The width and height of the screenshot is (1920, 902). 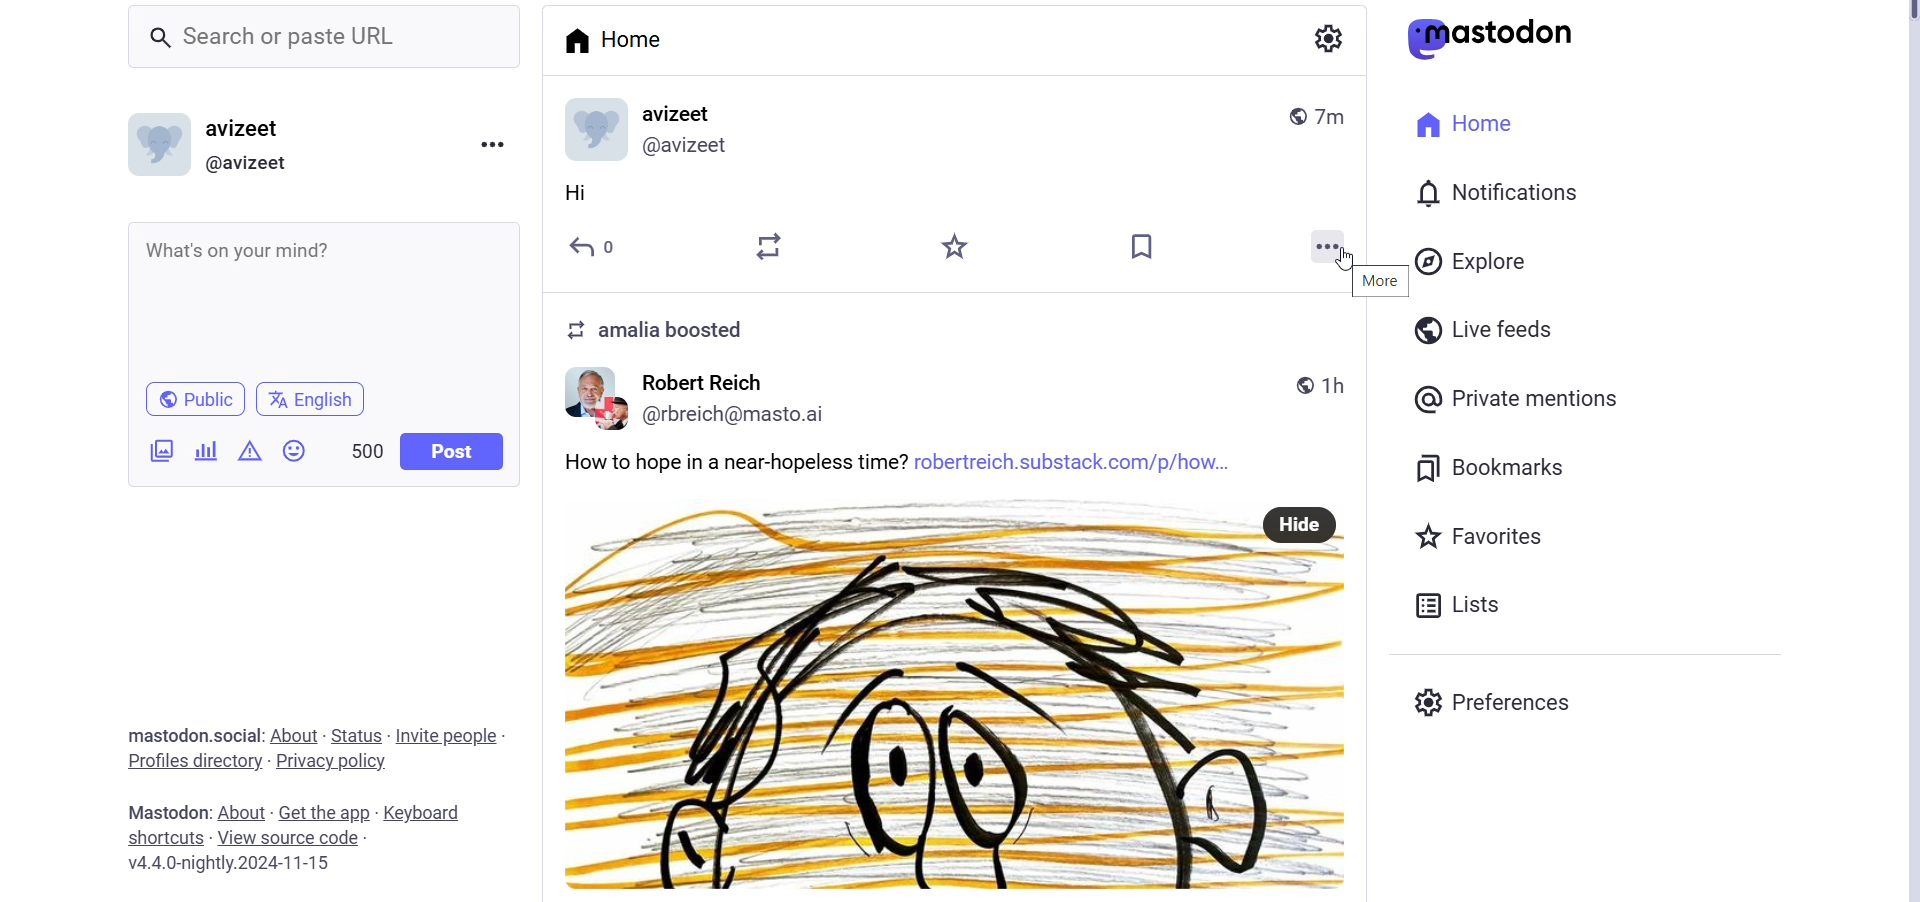 What do you see at coordinates (1320, 383) in the screenshot?
I see `Time Posted` at bounding box center [1320, 383].